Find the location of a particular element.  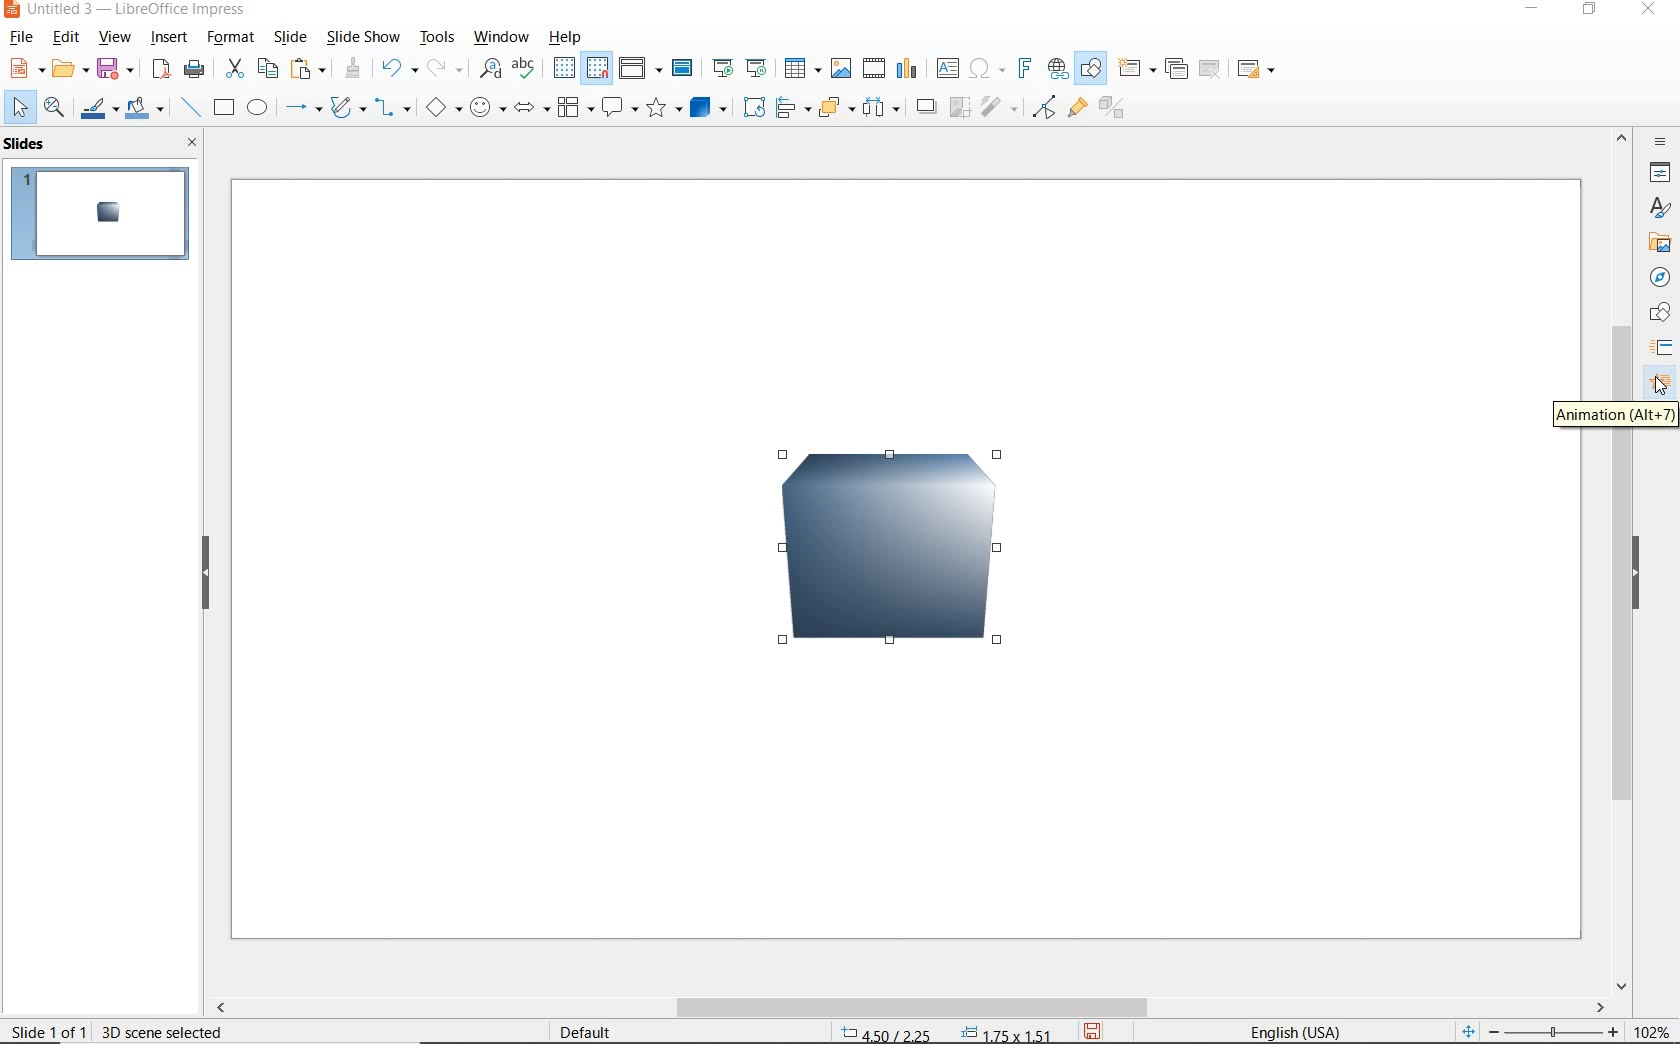

line color is located at coordinates (97, 110).